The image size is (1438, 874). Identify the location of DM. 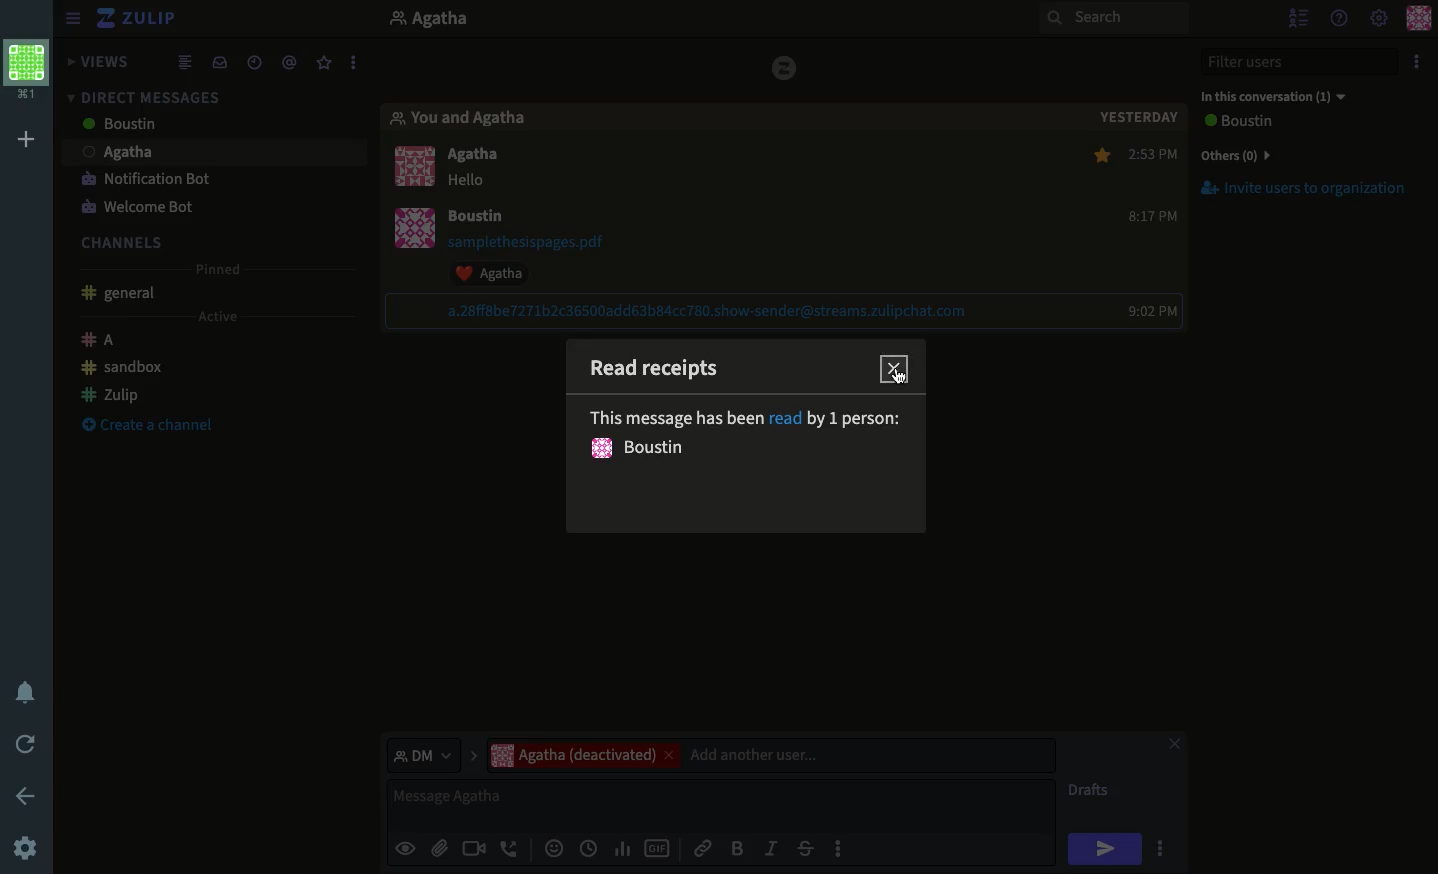
(431, 754).